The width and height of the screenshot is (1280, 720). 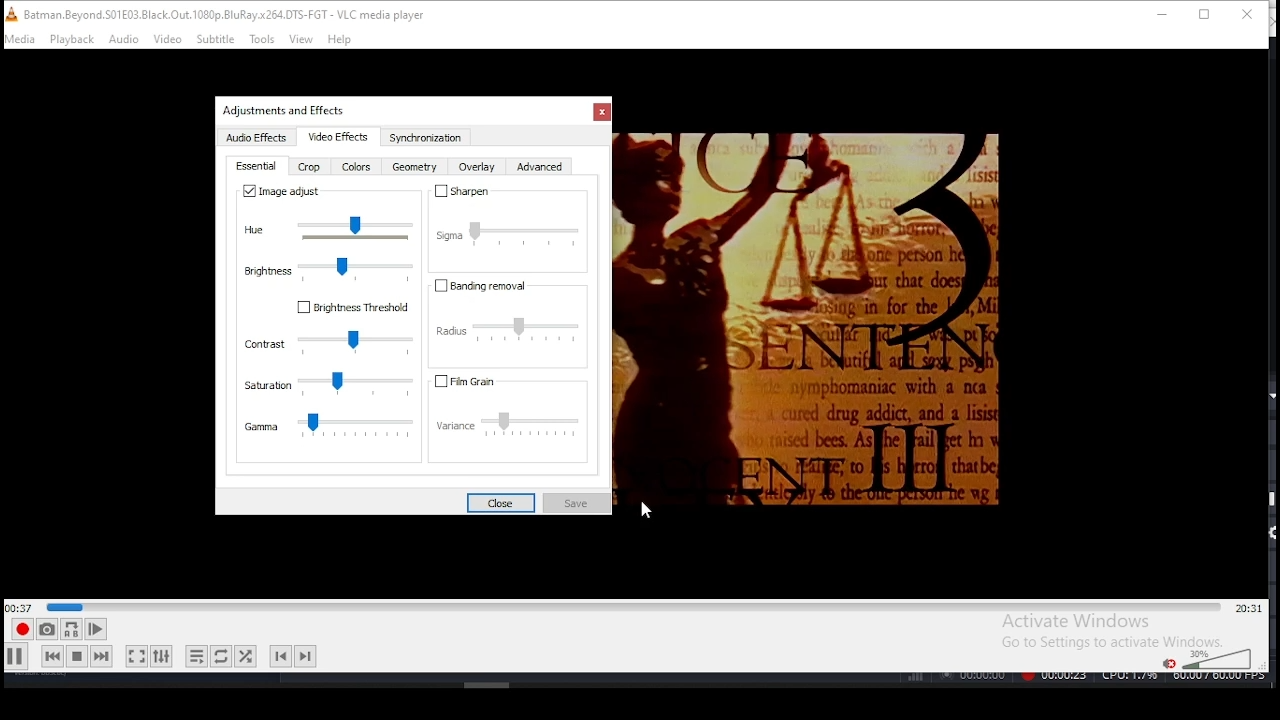 I want to click on elapsed time, so click(x=20, y=607).